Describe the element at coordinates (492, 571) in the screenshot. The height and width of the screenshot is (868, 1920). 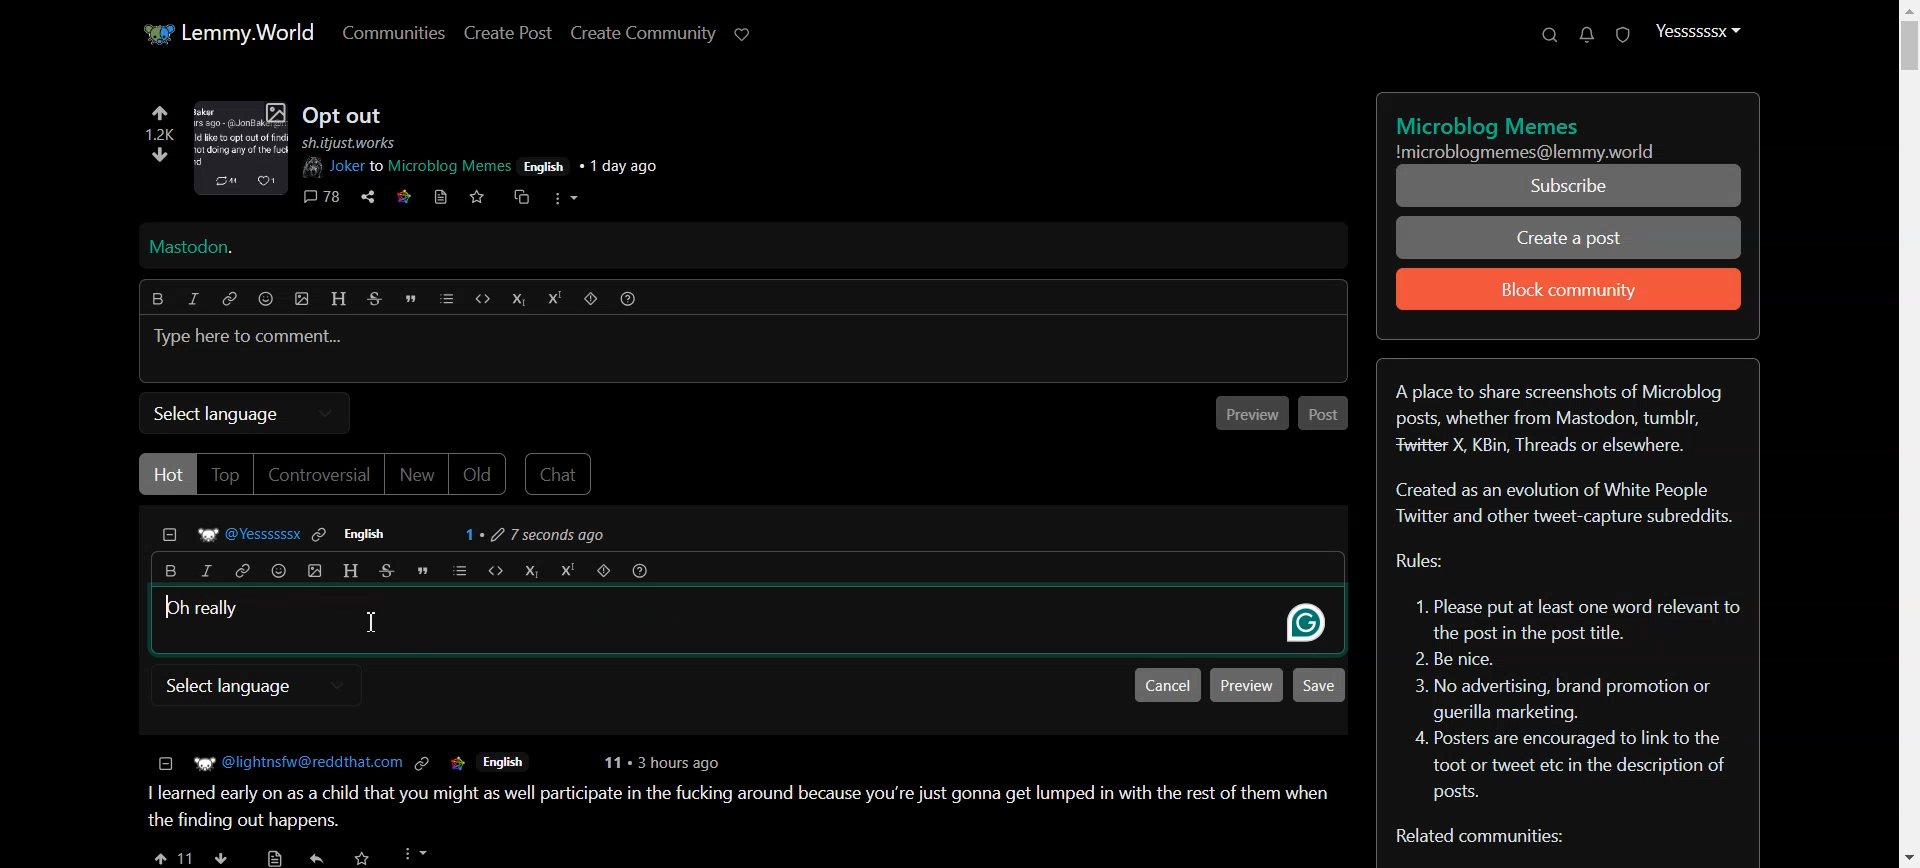
I see `Code` at that location.